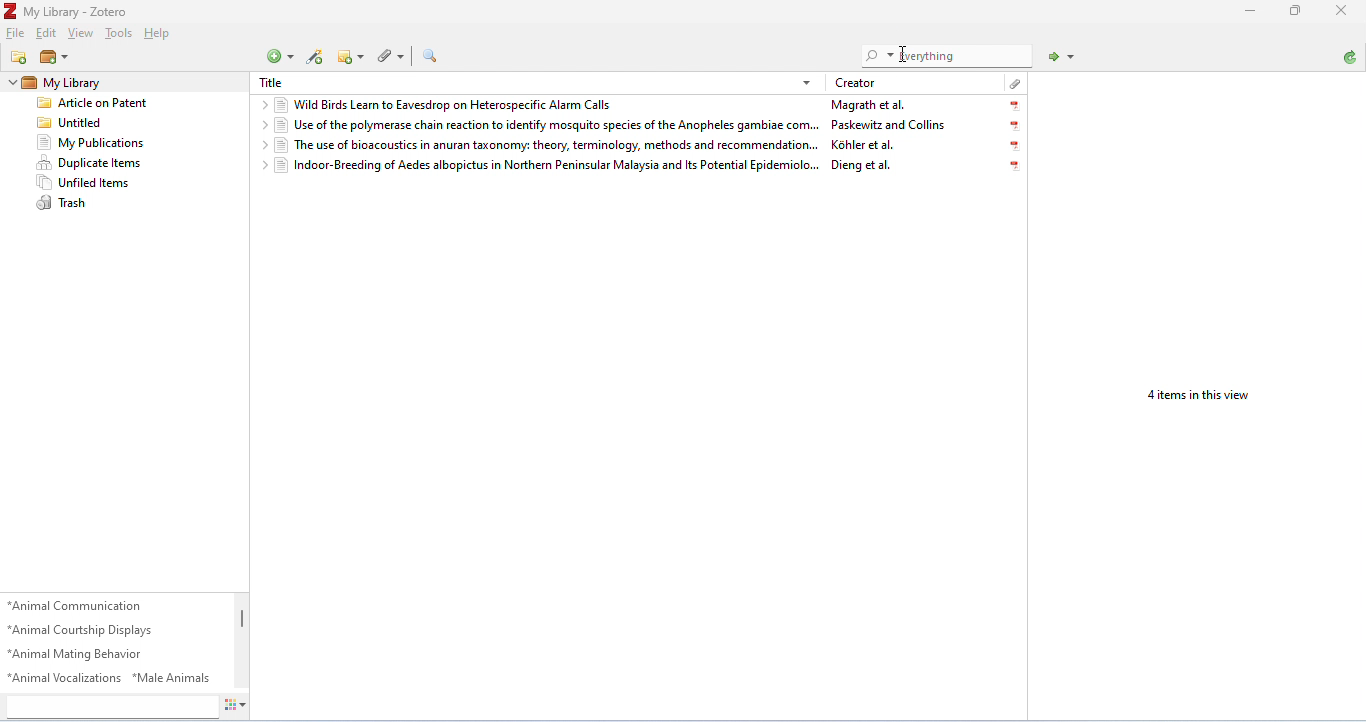  Describe the element at coordinates (1200, 396) in the screenshot. I see `4 items in this view` at that location.